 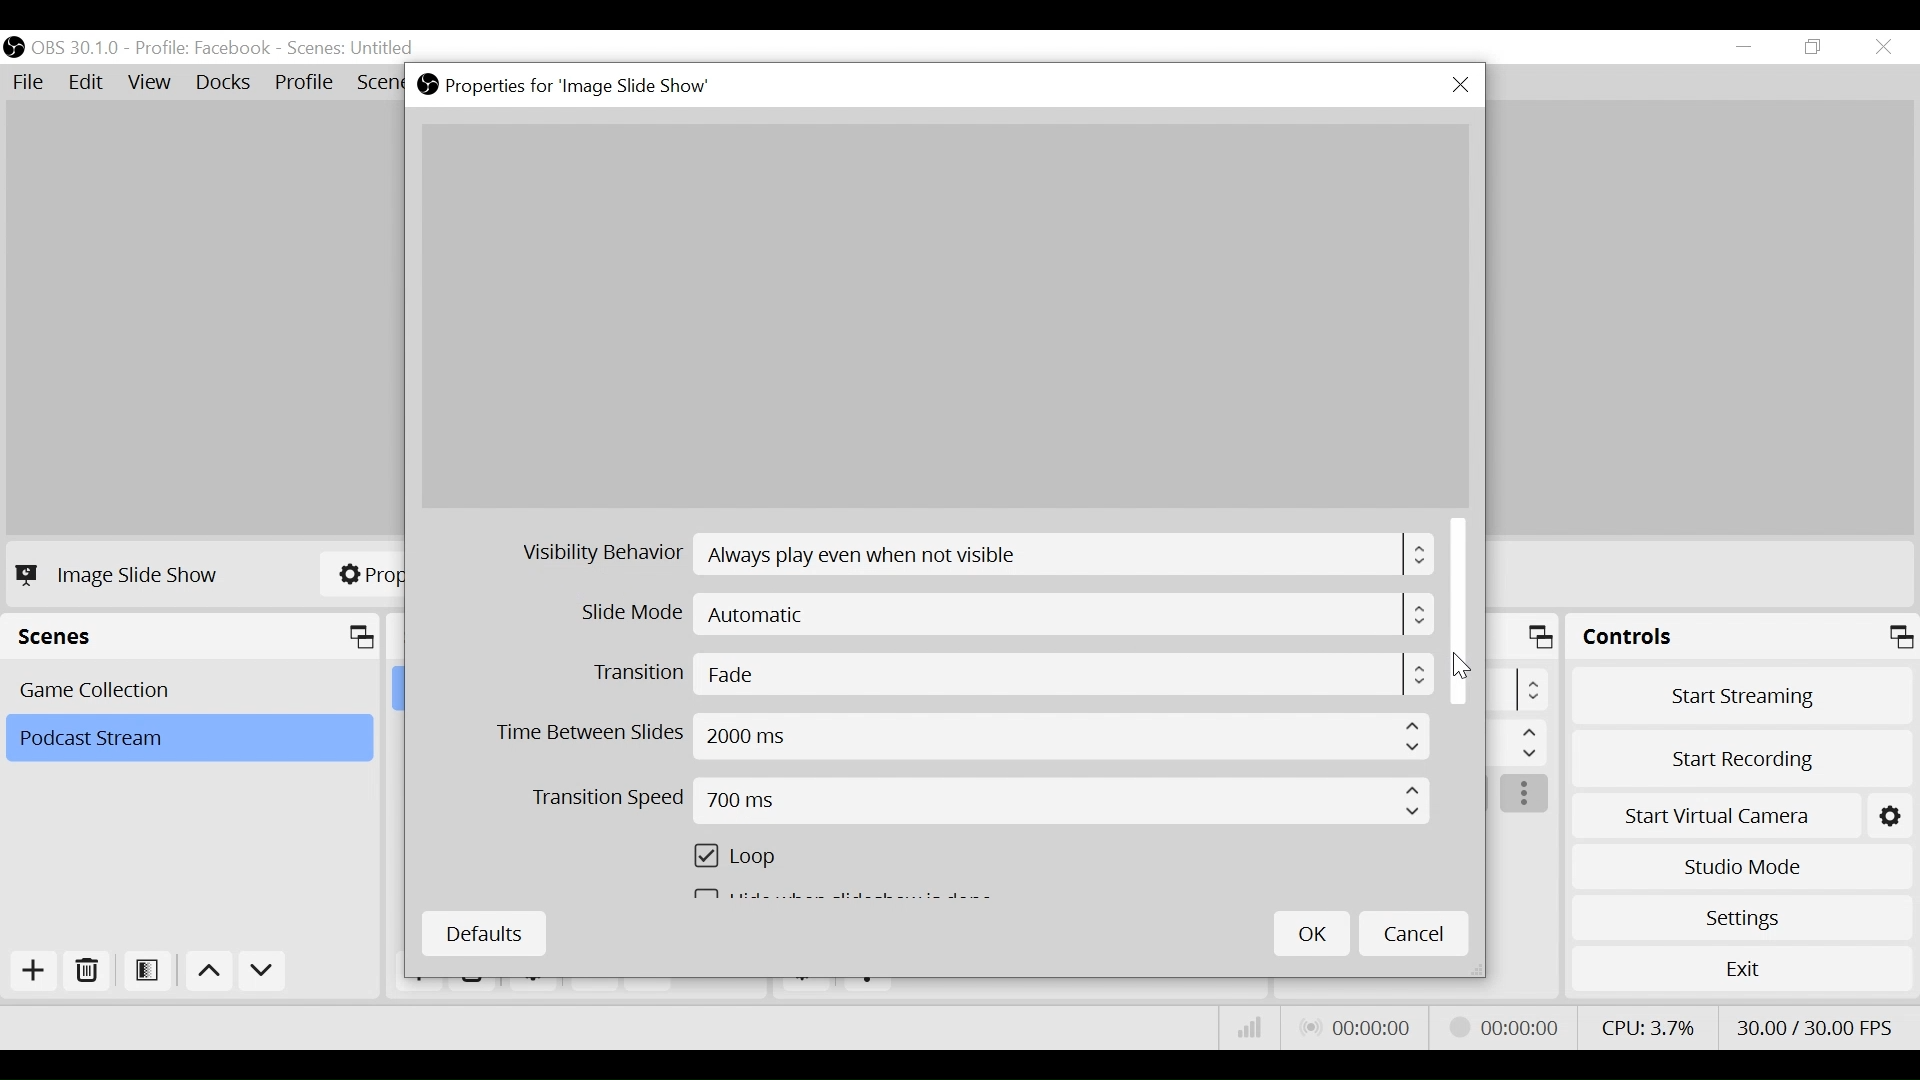 What do you see at coordinates (944, 316) in the screenshot?
I see `Preview Image Slide Show` at bounding box center [944, 316].